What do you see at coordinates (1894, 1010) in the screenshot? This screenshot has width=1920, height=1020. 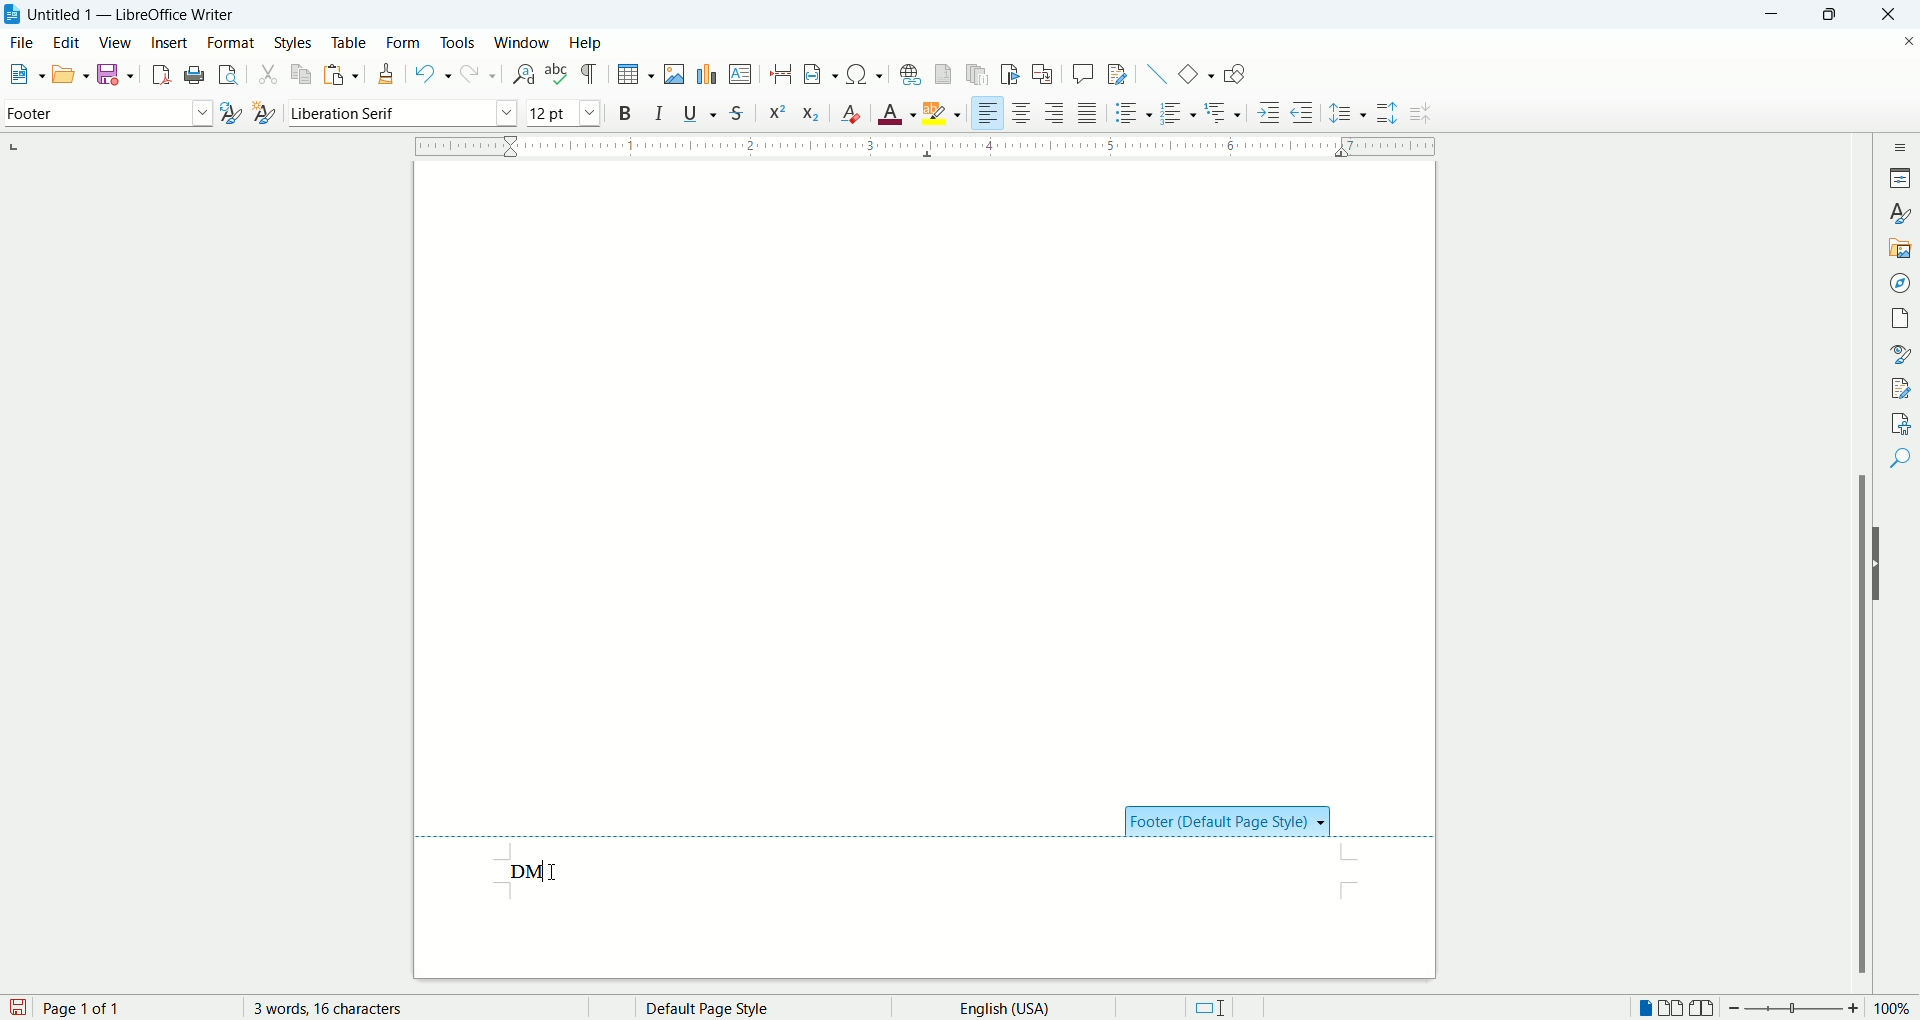 I see `zoom percent` at bounding box center [1894, 1010].